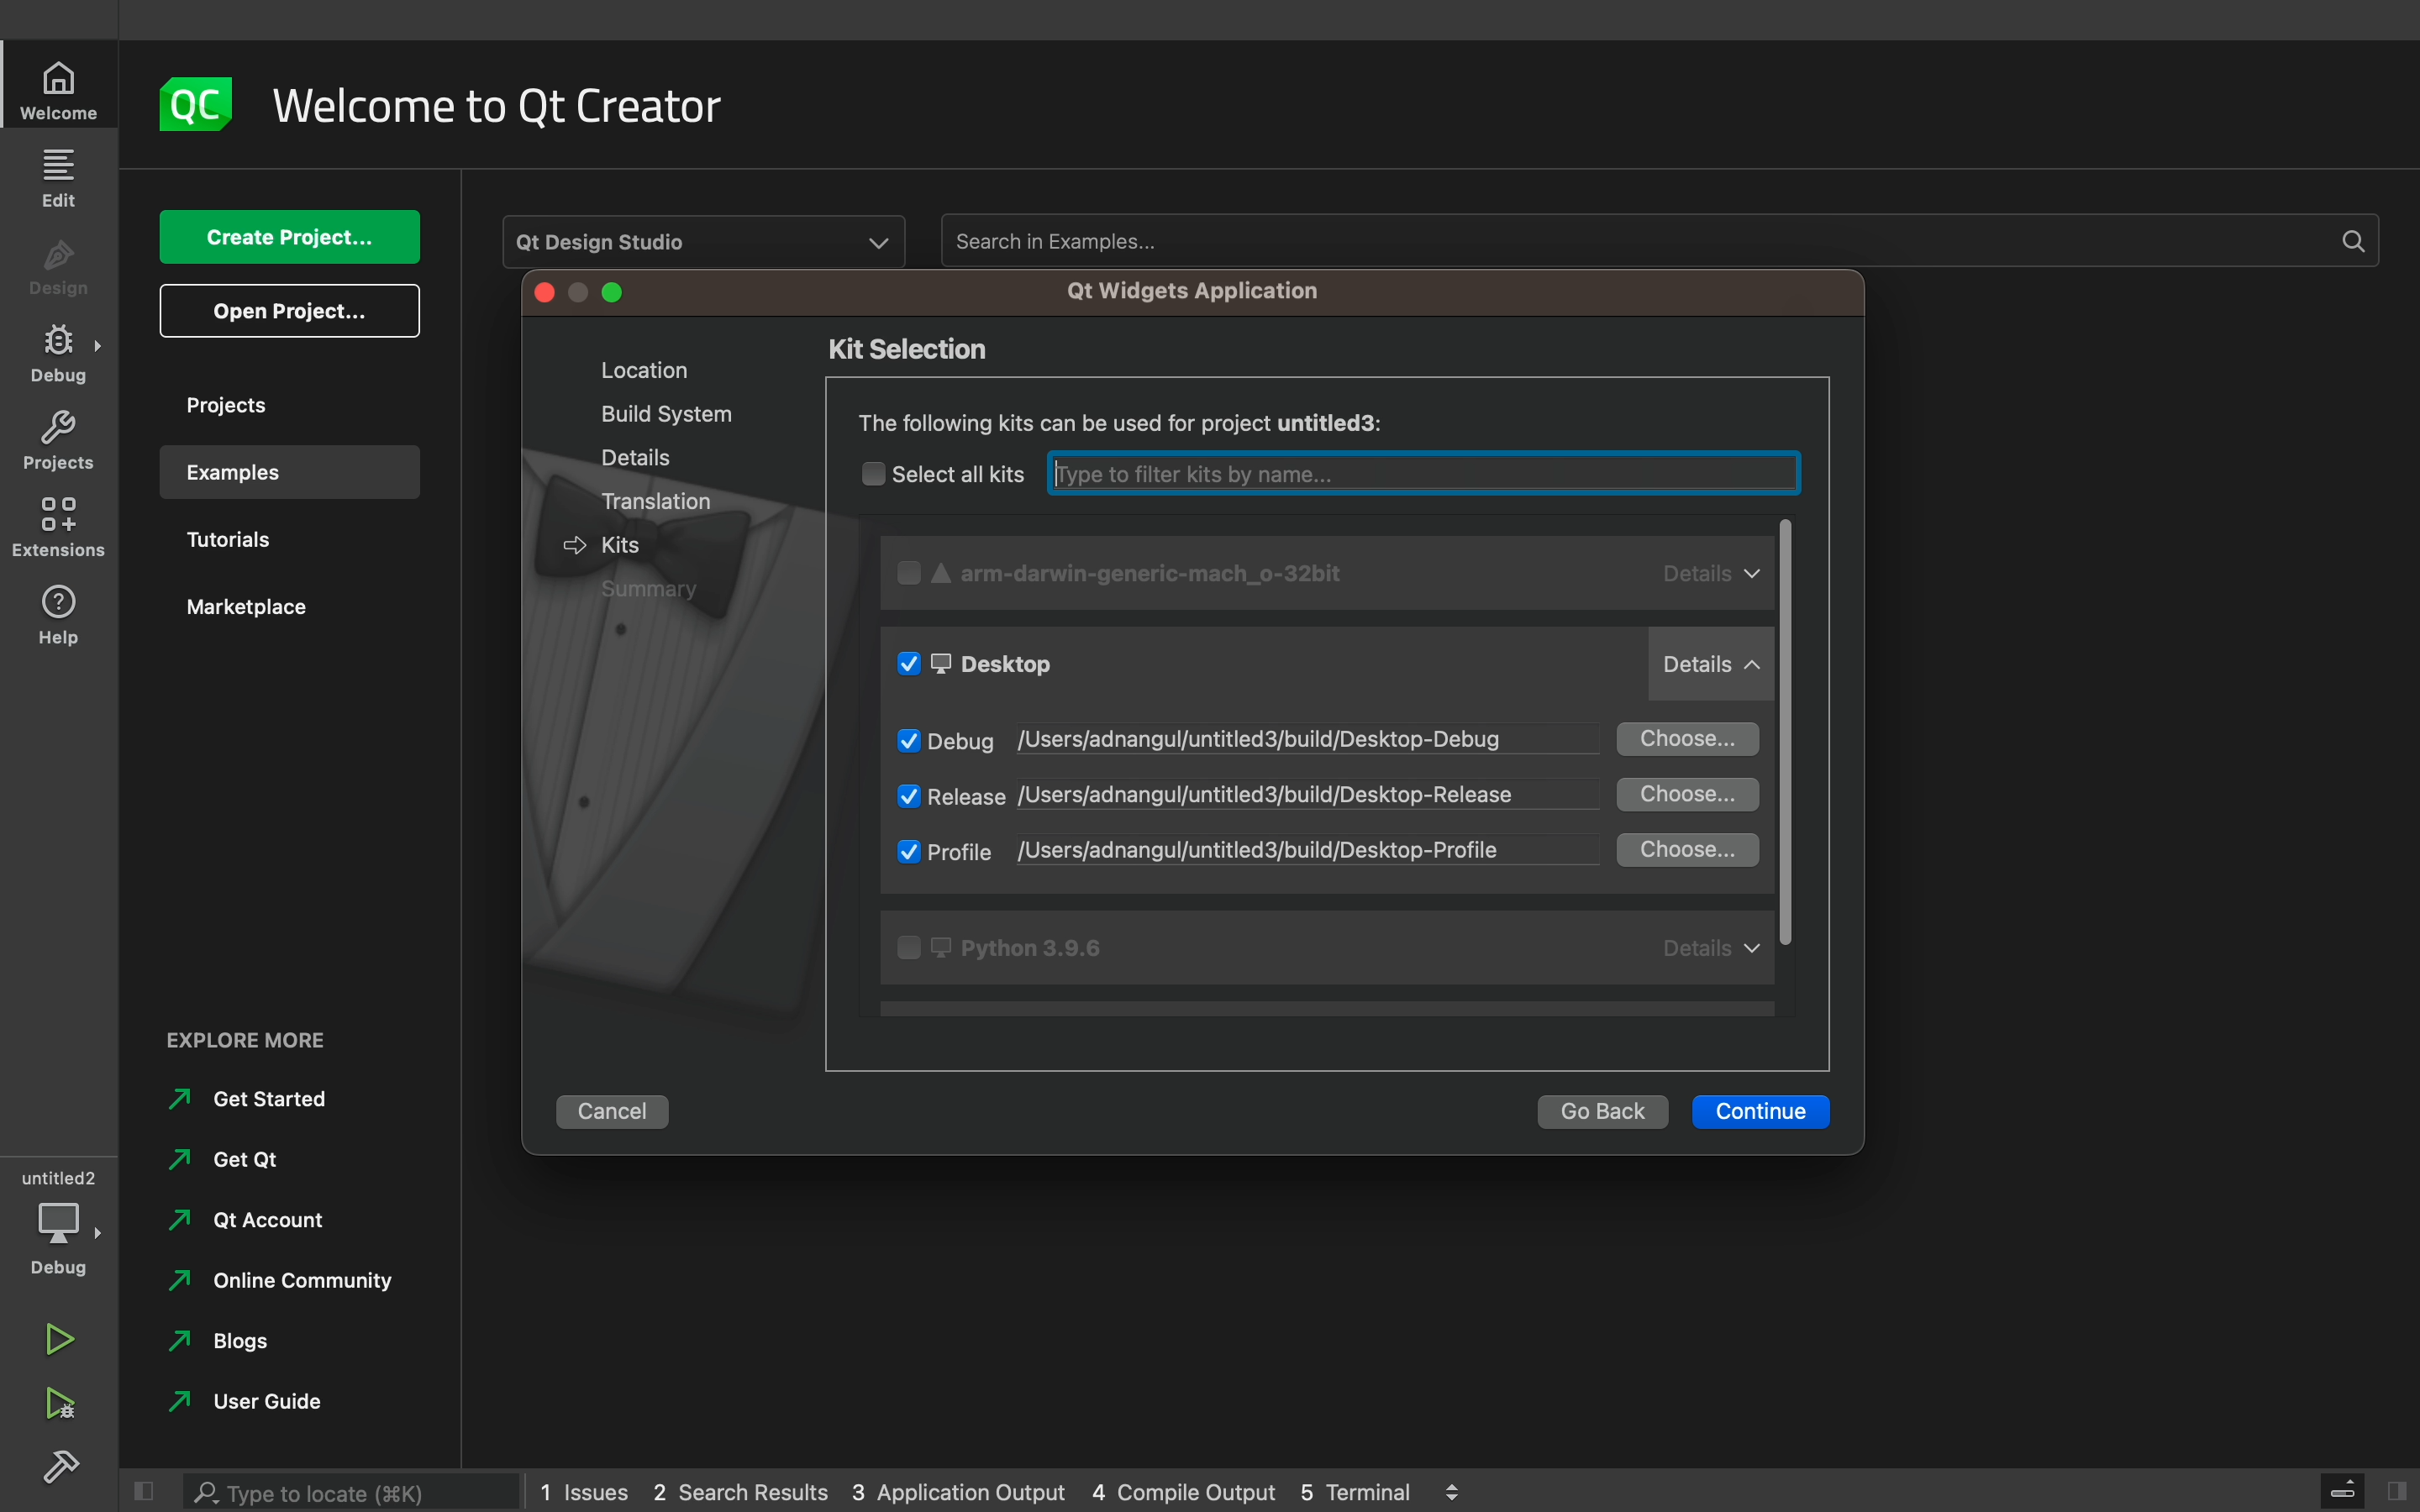  I want to click on explore more, so click(262, 1036).